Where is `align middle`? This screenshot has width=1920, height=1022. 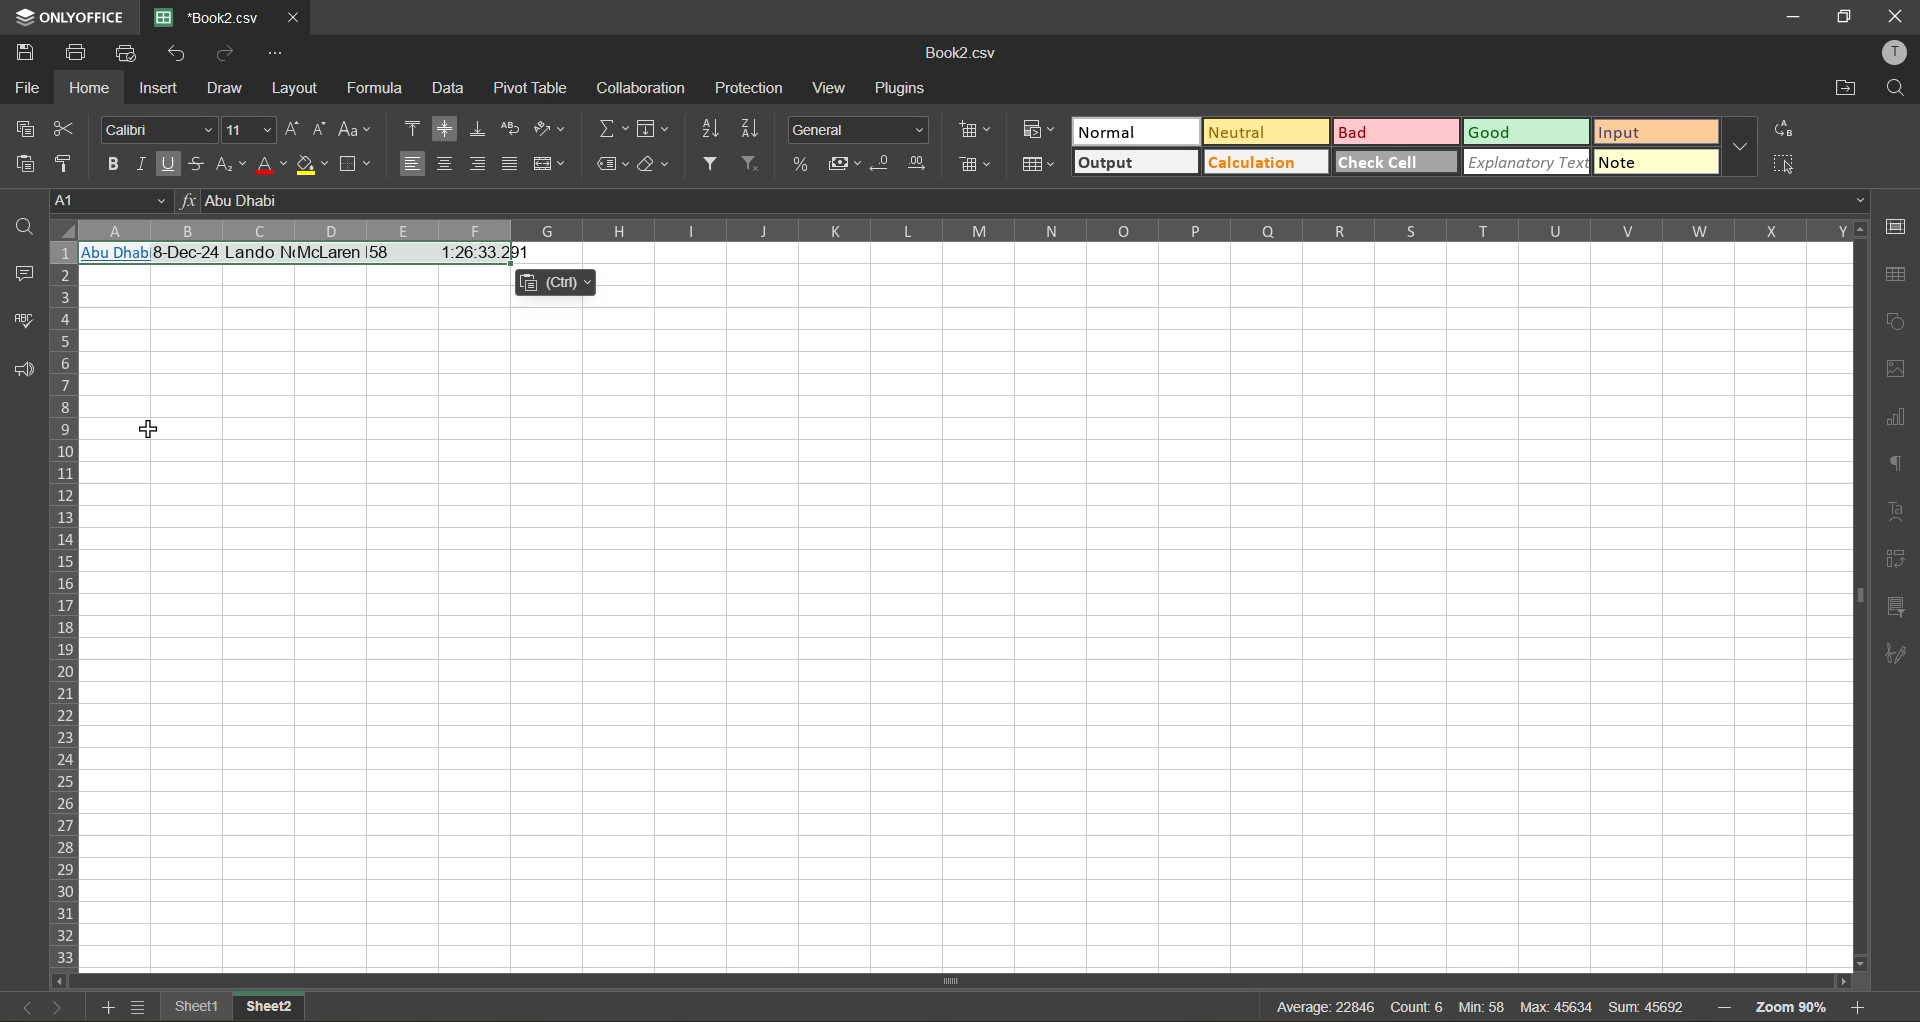 align middle is located at coordinates (449, 128).